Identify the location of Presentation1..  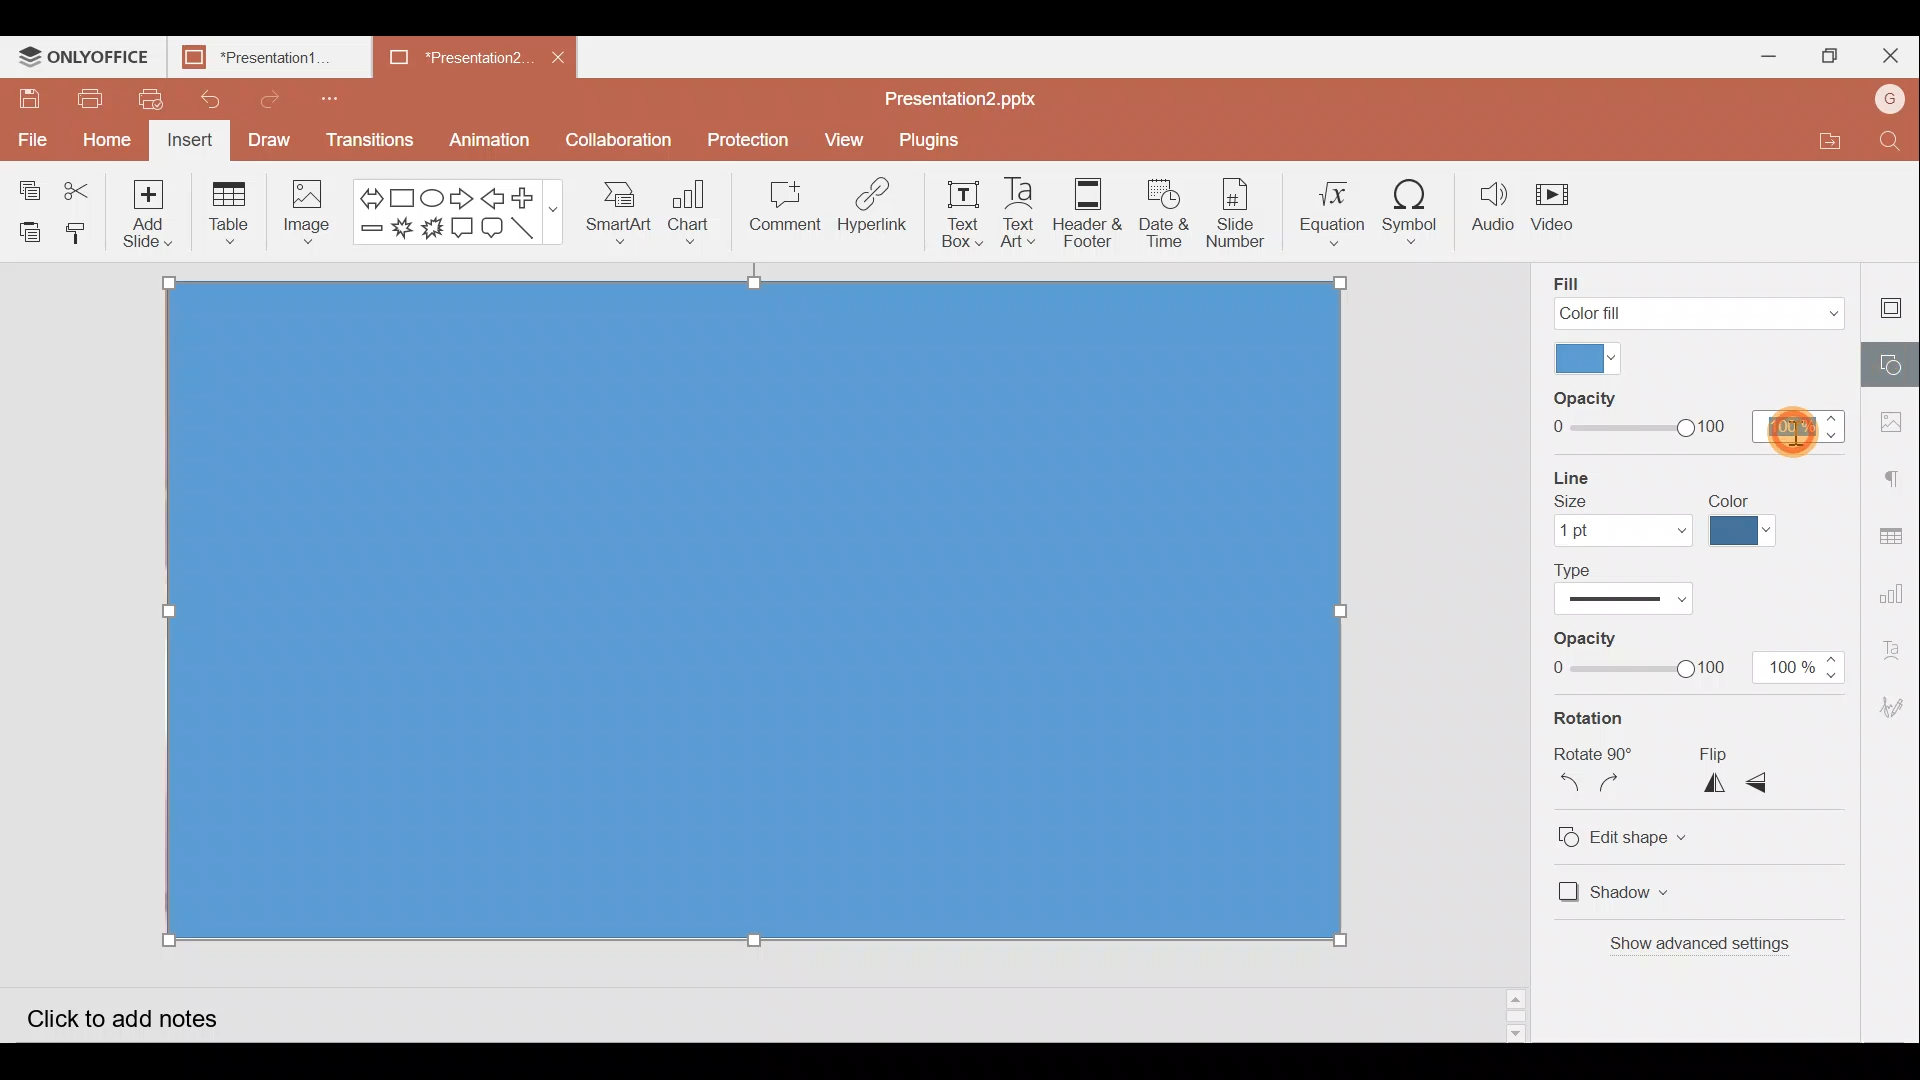
(266, 59).